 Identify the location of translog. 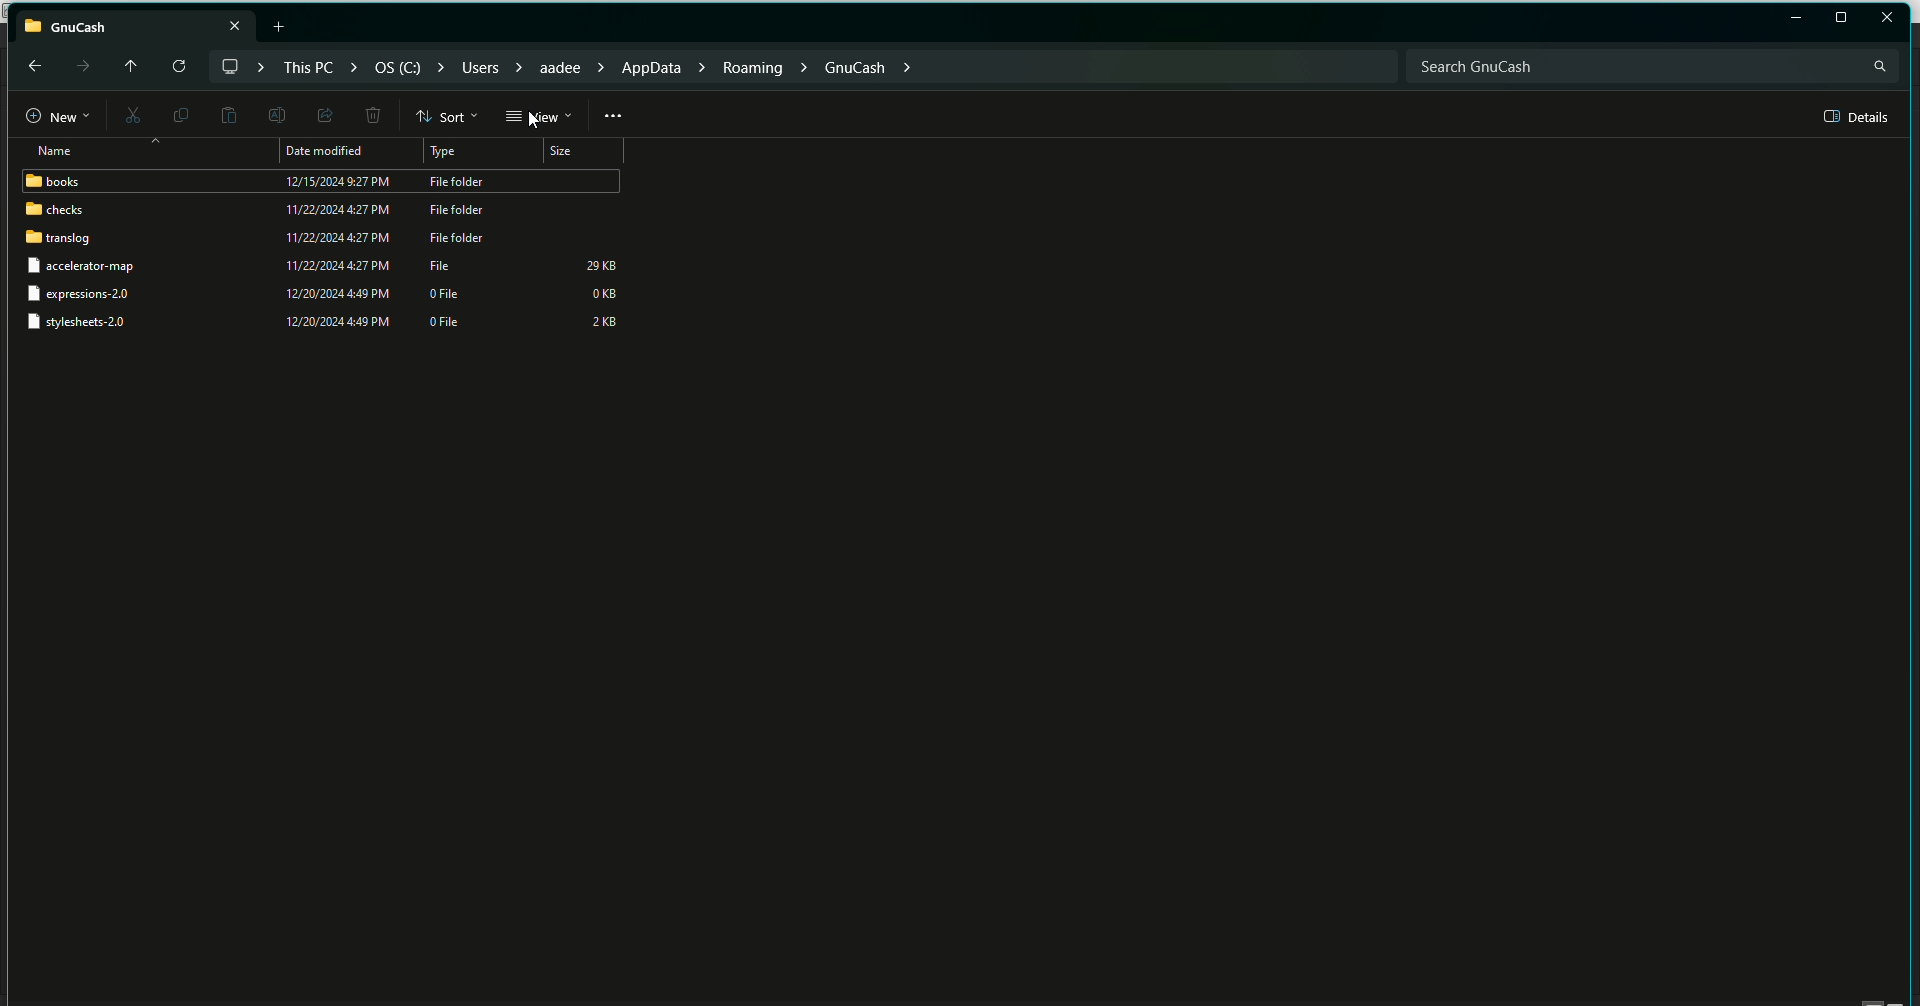
(58, 240).